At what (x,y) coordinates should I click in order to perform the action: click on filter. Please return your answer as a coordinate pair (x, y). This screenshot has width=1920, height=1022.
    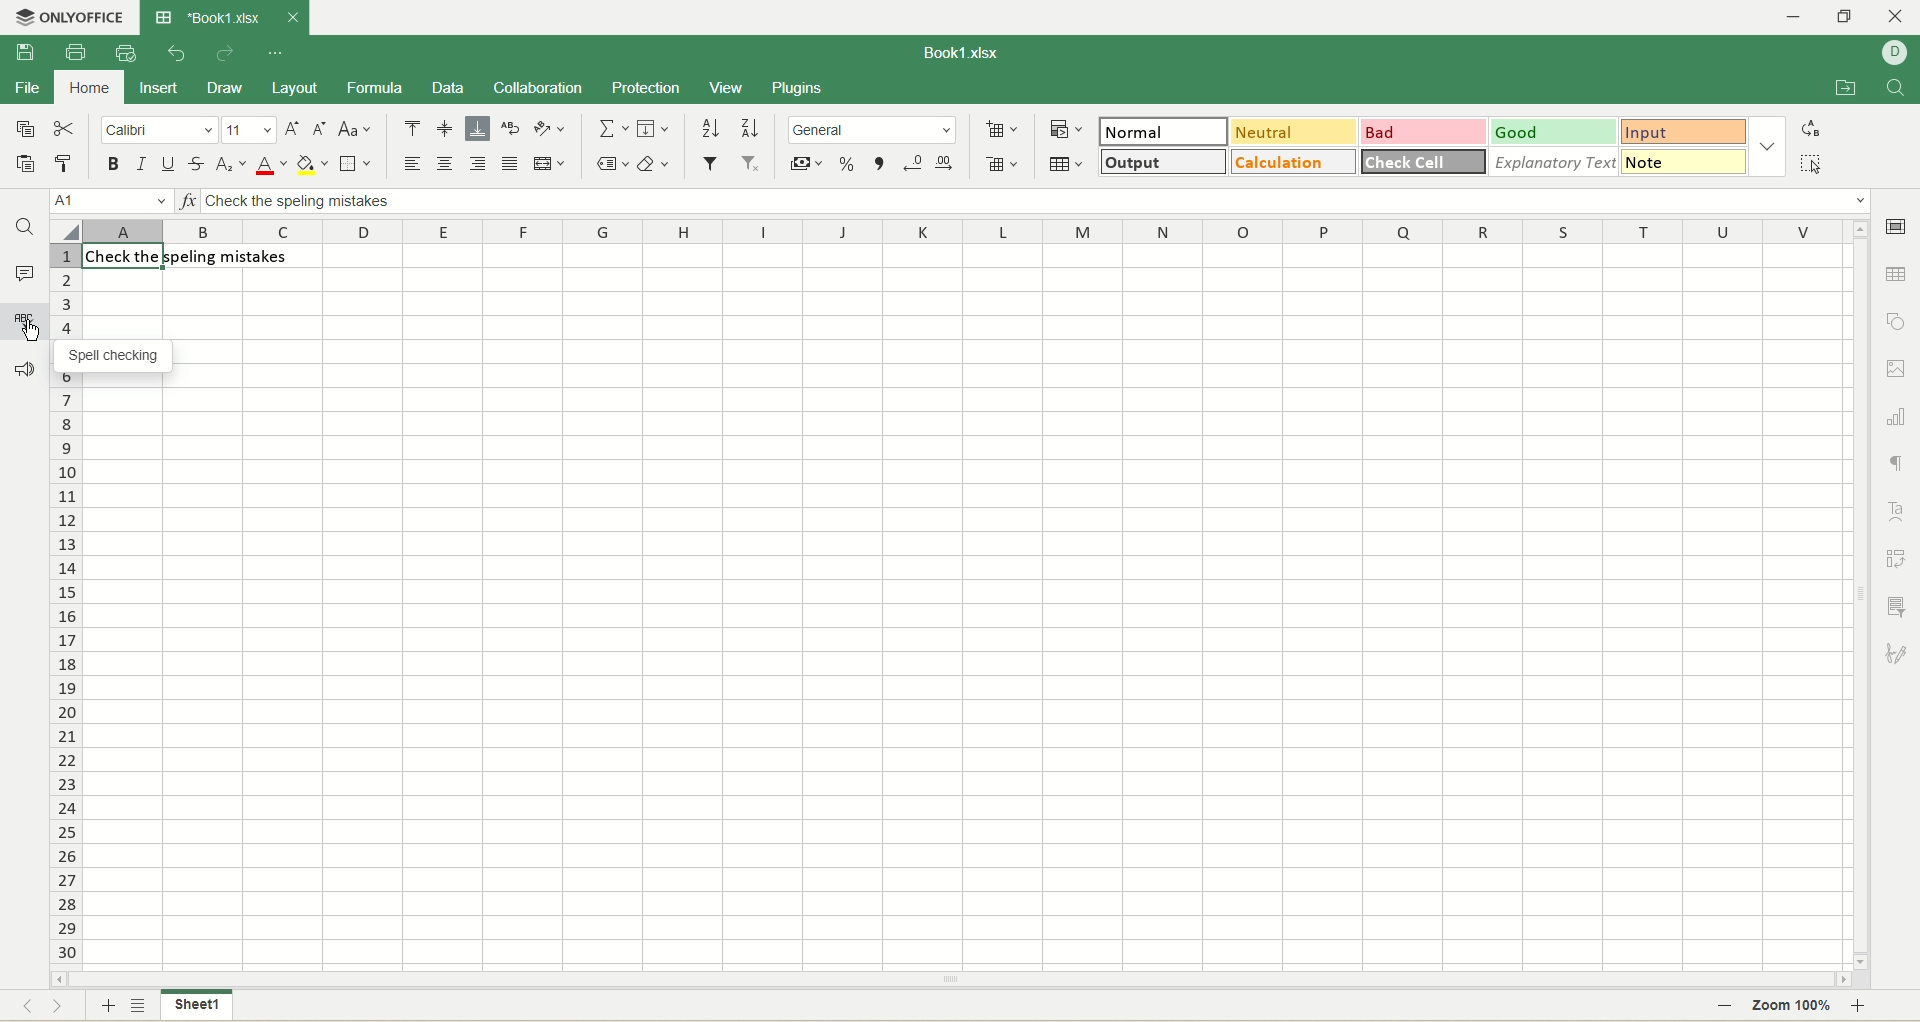
    Looking at the image, I should click on (708, 164).